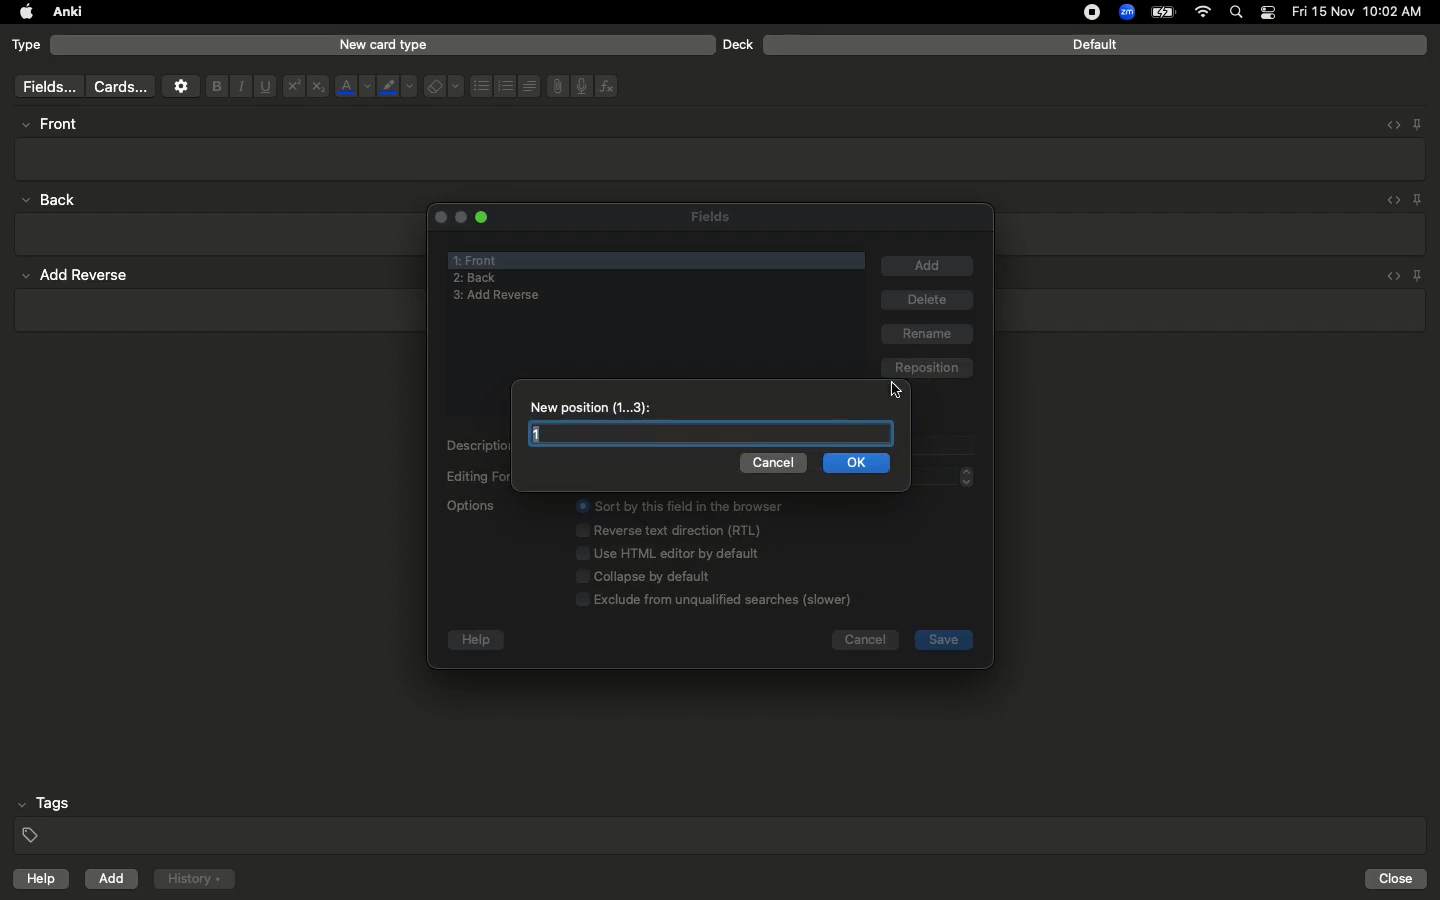 The width and height of the screenshot is (1440, 900). I want to click on Internet, so click(1205, 13).